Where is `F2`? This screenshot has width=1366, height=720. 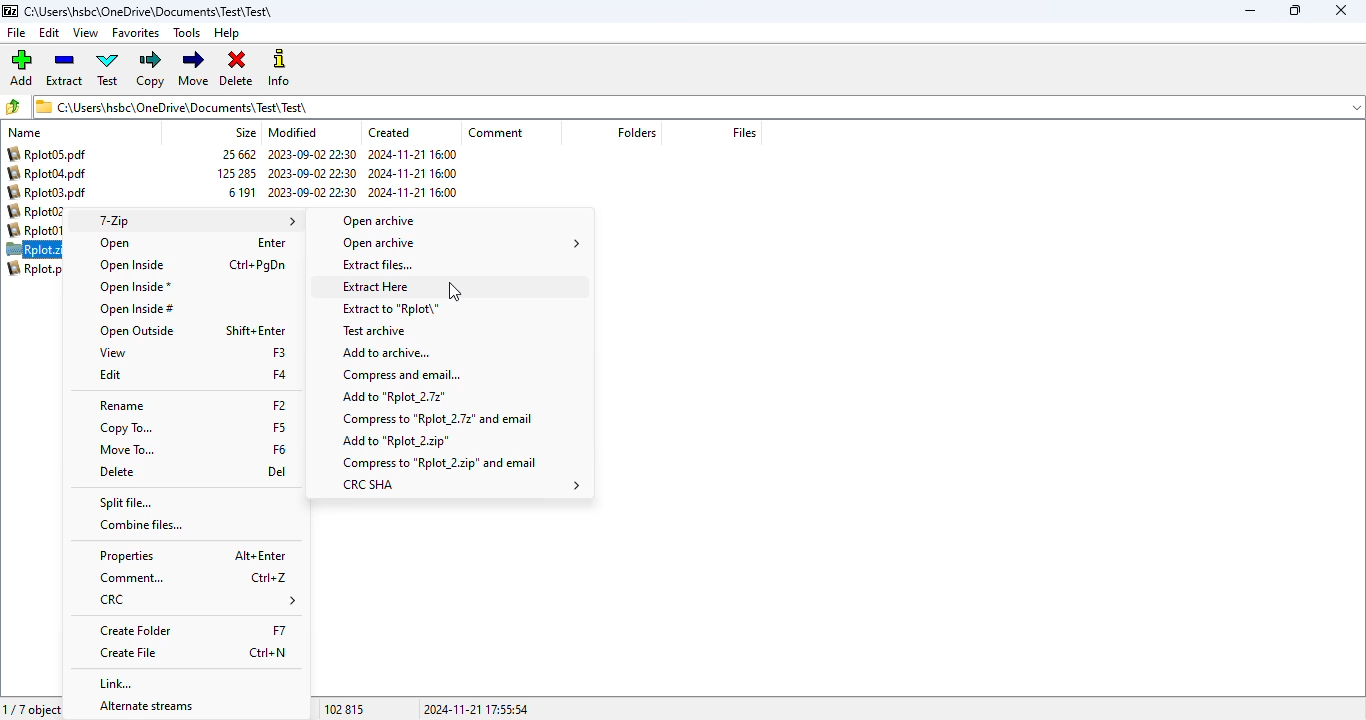 F2 is located at coordinates (278, 405).